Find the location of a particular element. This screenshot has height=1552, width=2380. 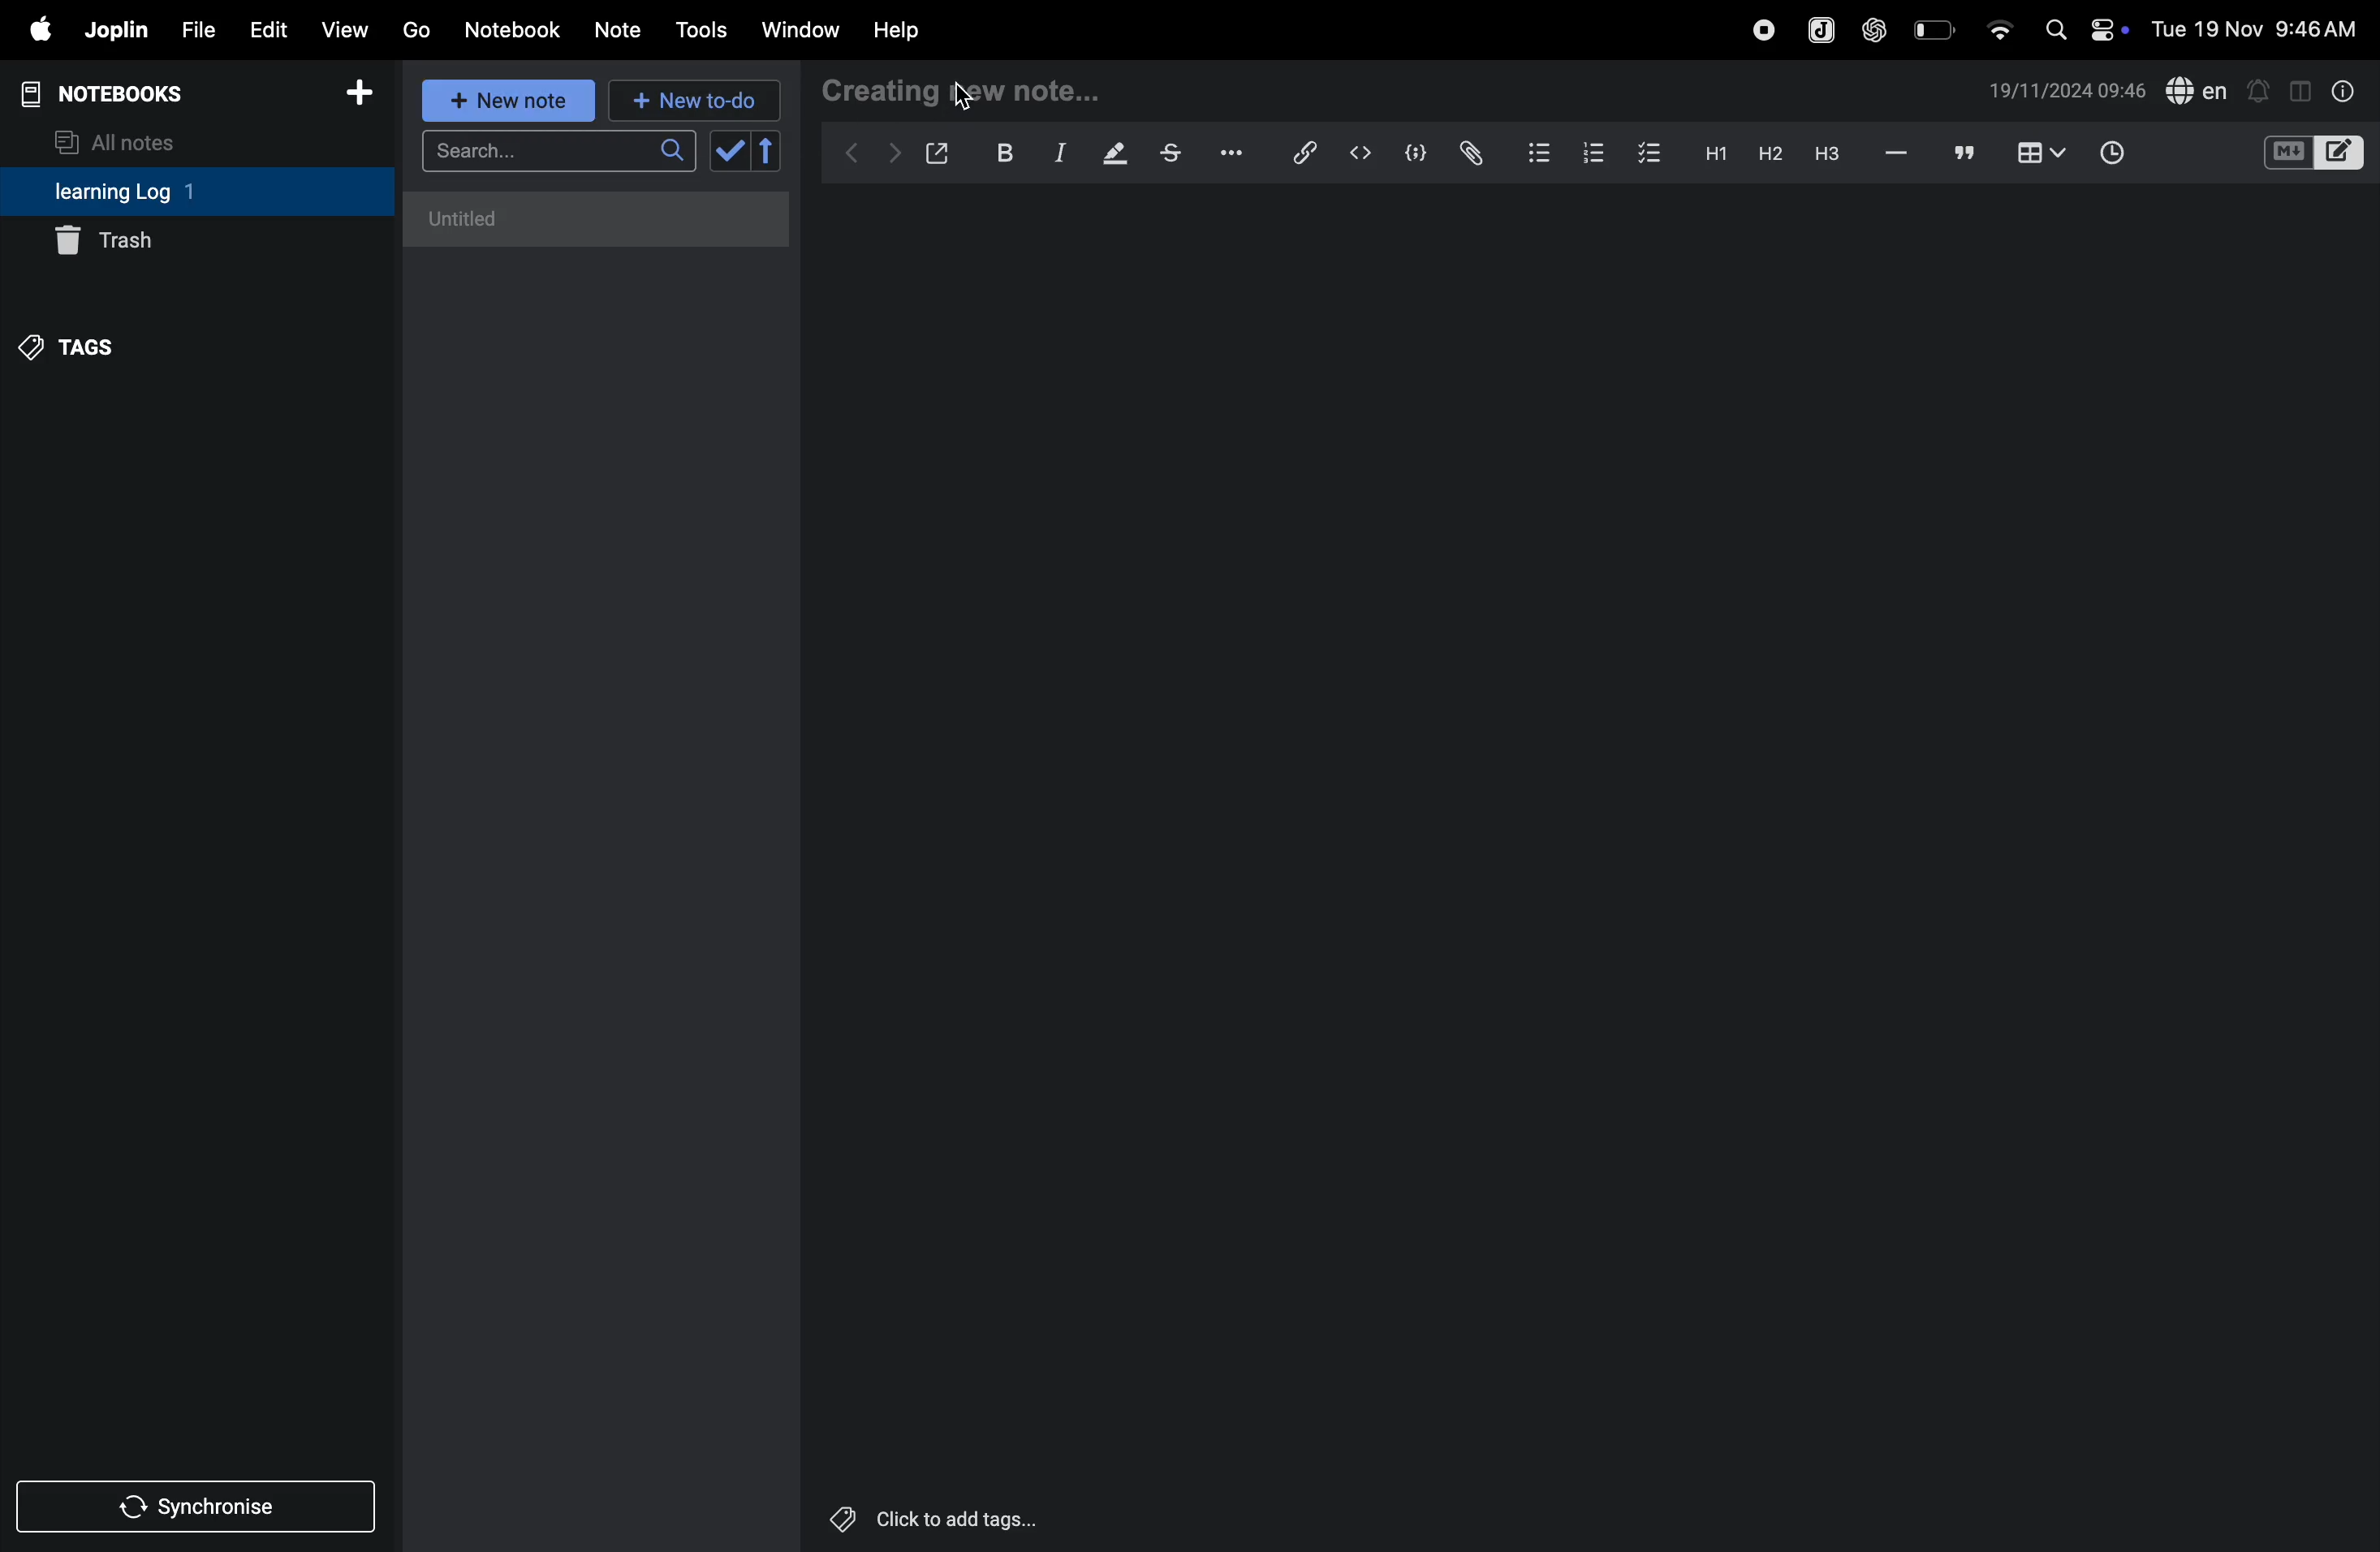

open is located at coordinates (938, 153).